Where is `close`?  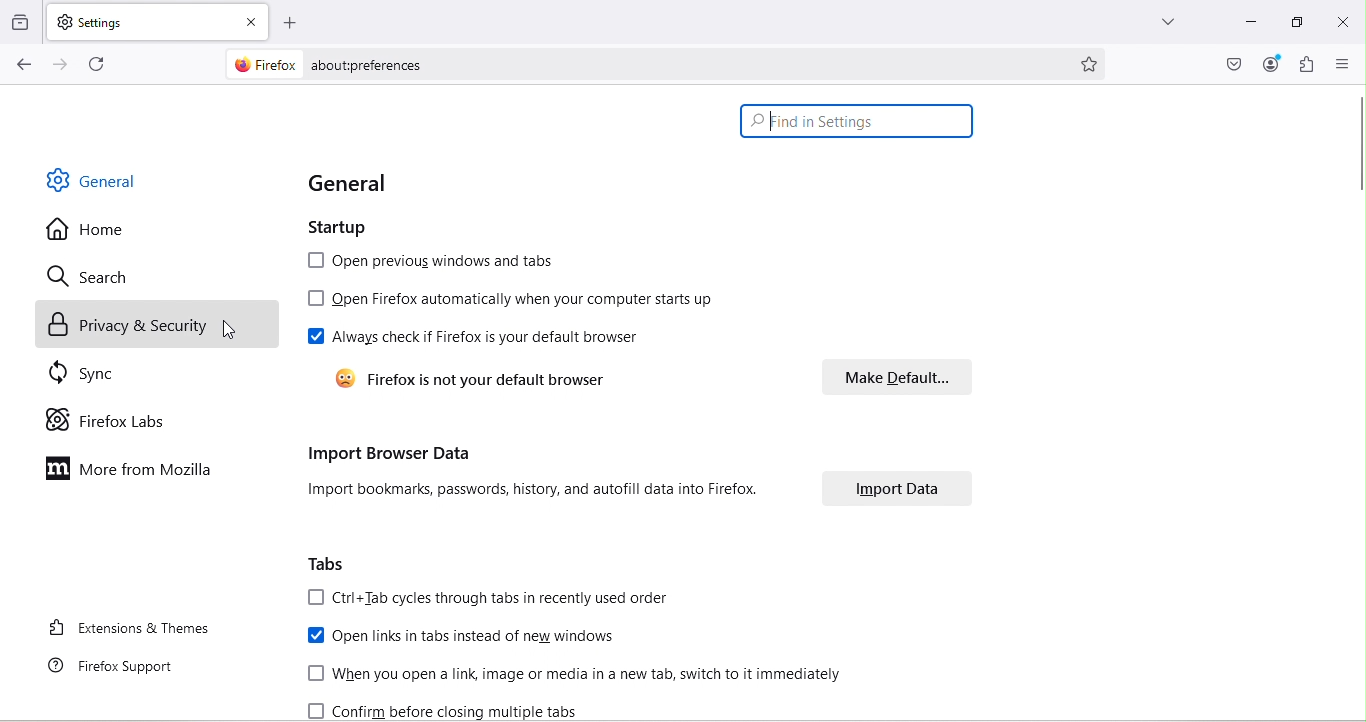
close is located at coordinates (1340, 25).